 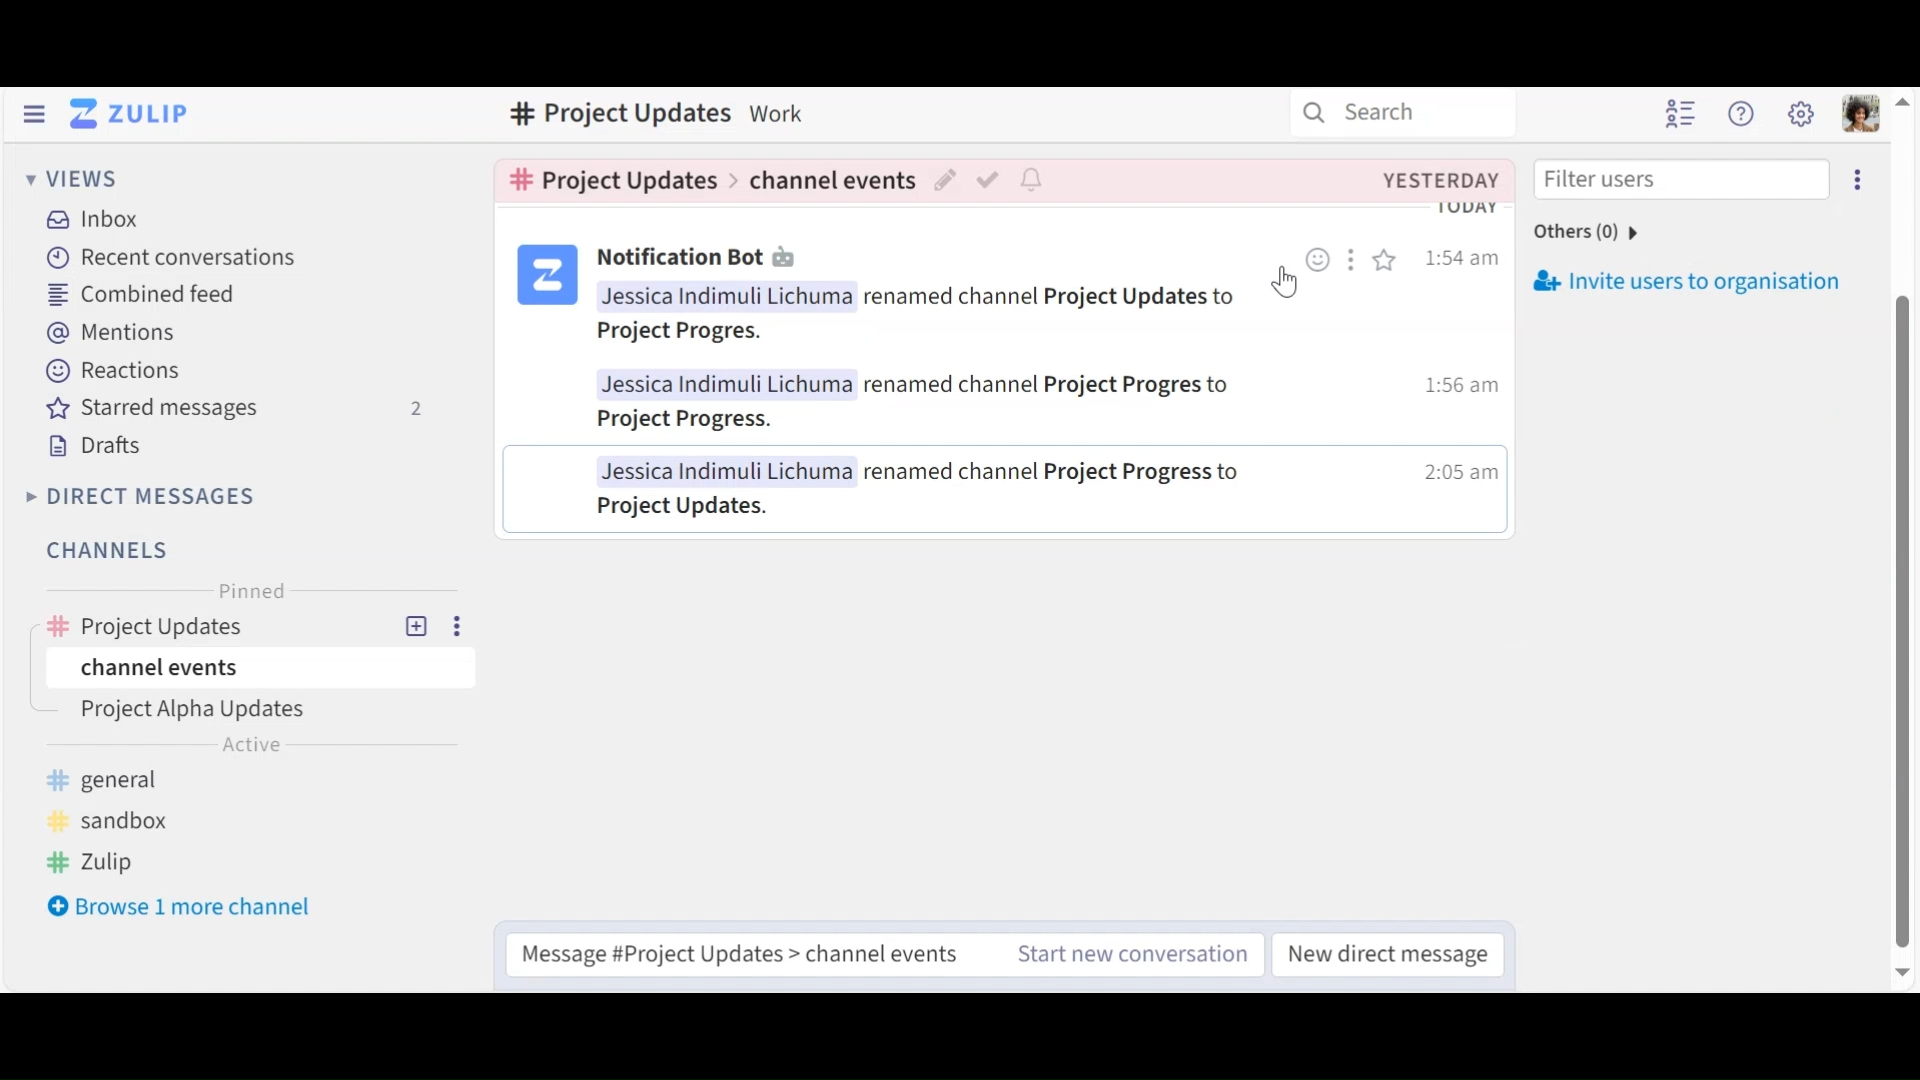 What do you see at coordinates (991, 179) in the screenshot?
I see `Mark as resolved` at bounding box center [991, 179].